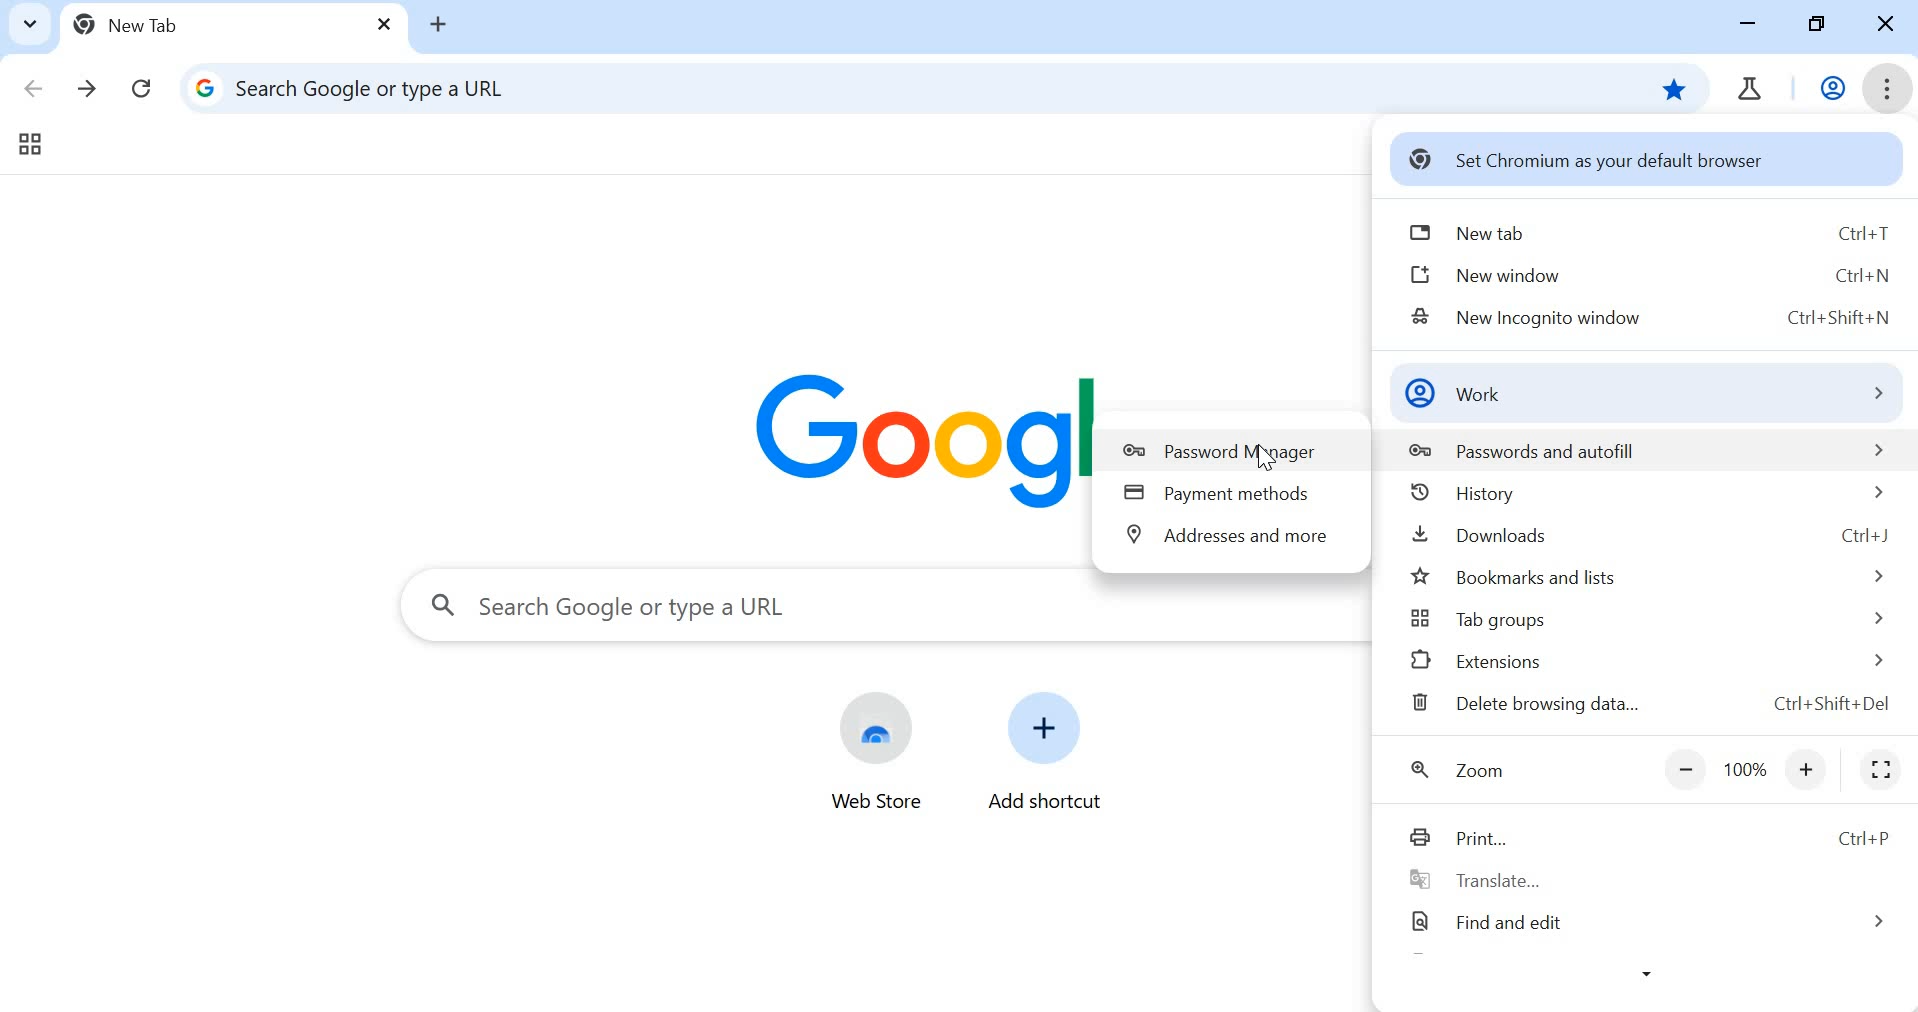  What do you see at coordinates (1456, 767) in the screenshot?
I see `zoom` at bounding box center [1456, 767].